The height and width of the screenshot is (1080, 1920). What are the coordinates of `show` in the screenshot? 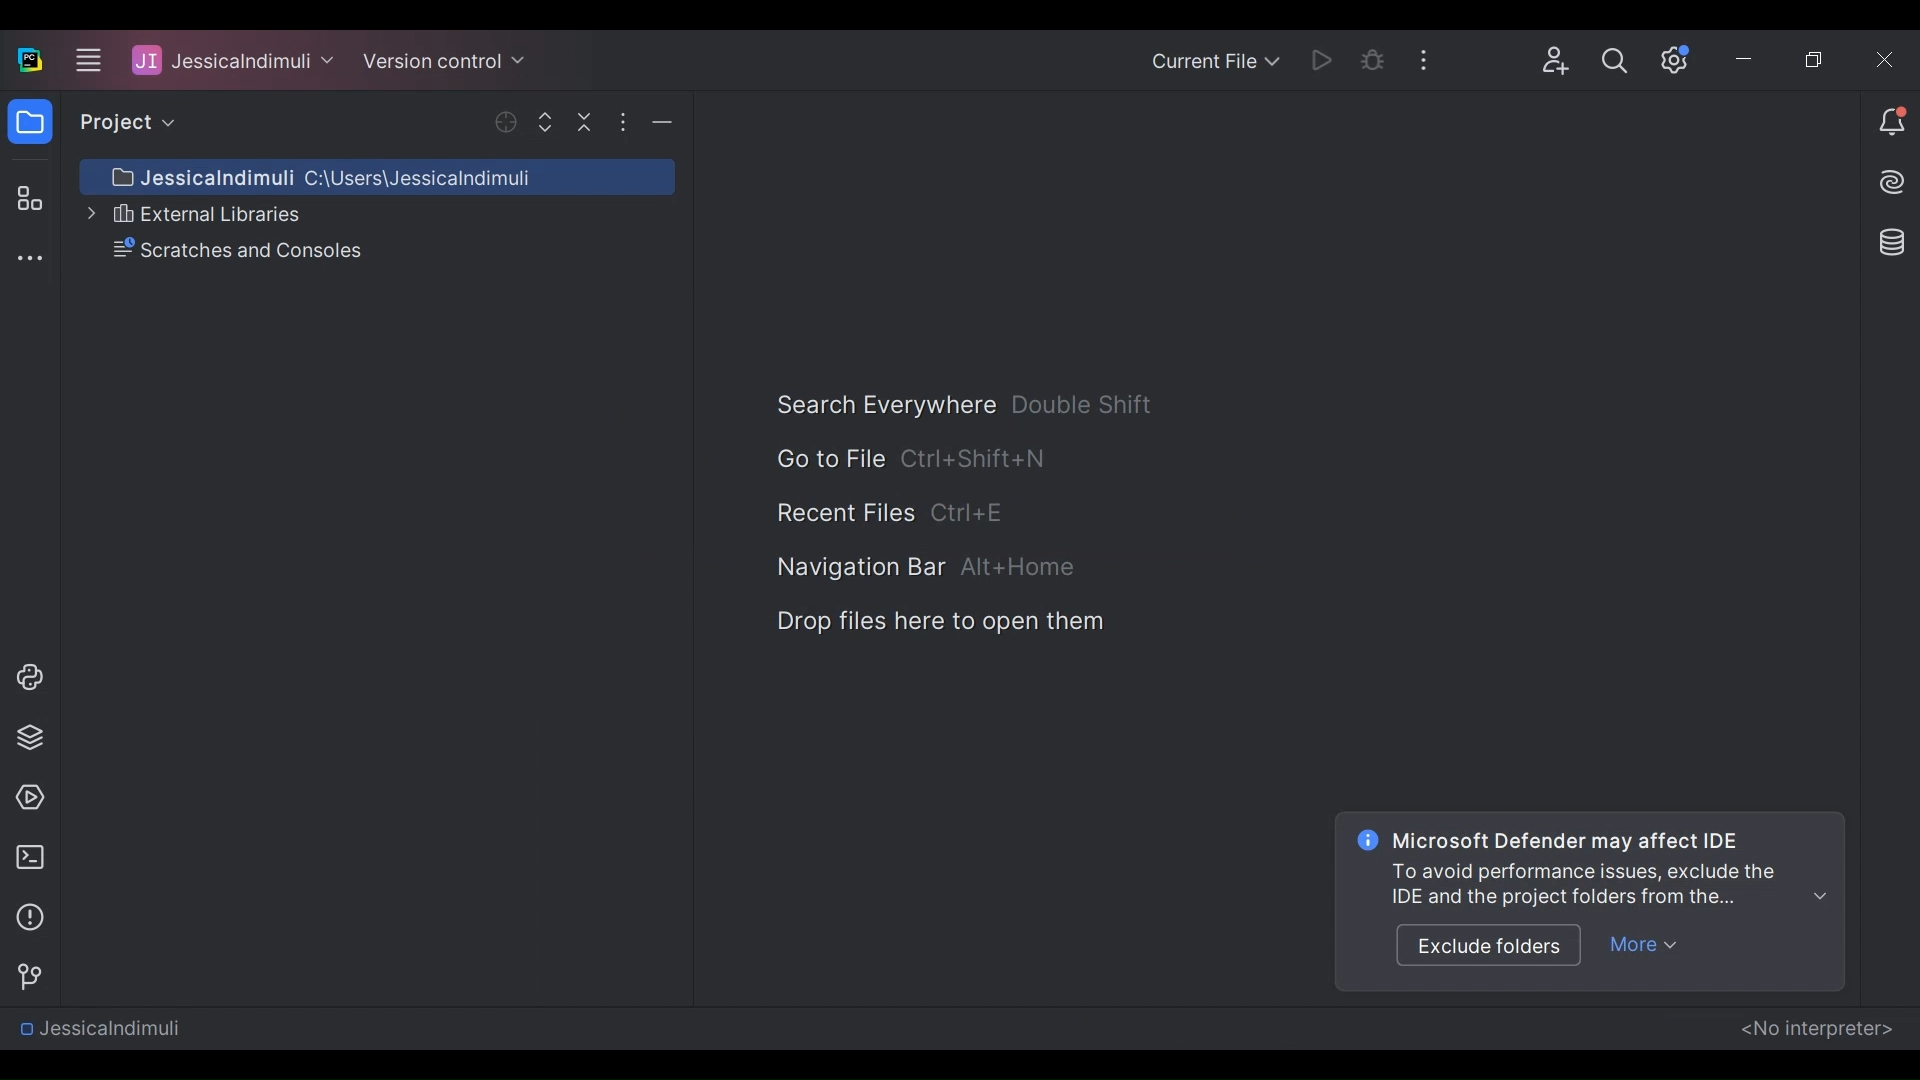 It's located at (1823, 893).